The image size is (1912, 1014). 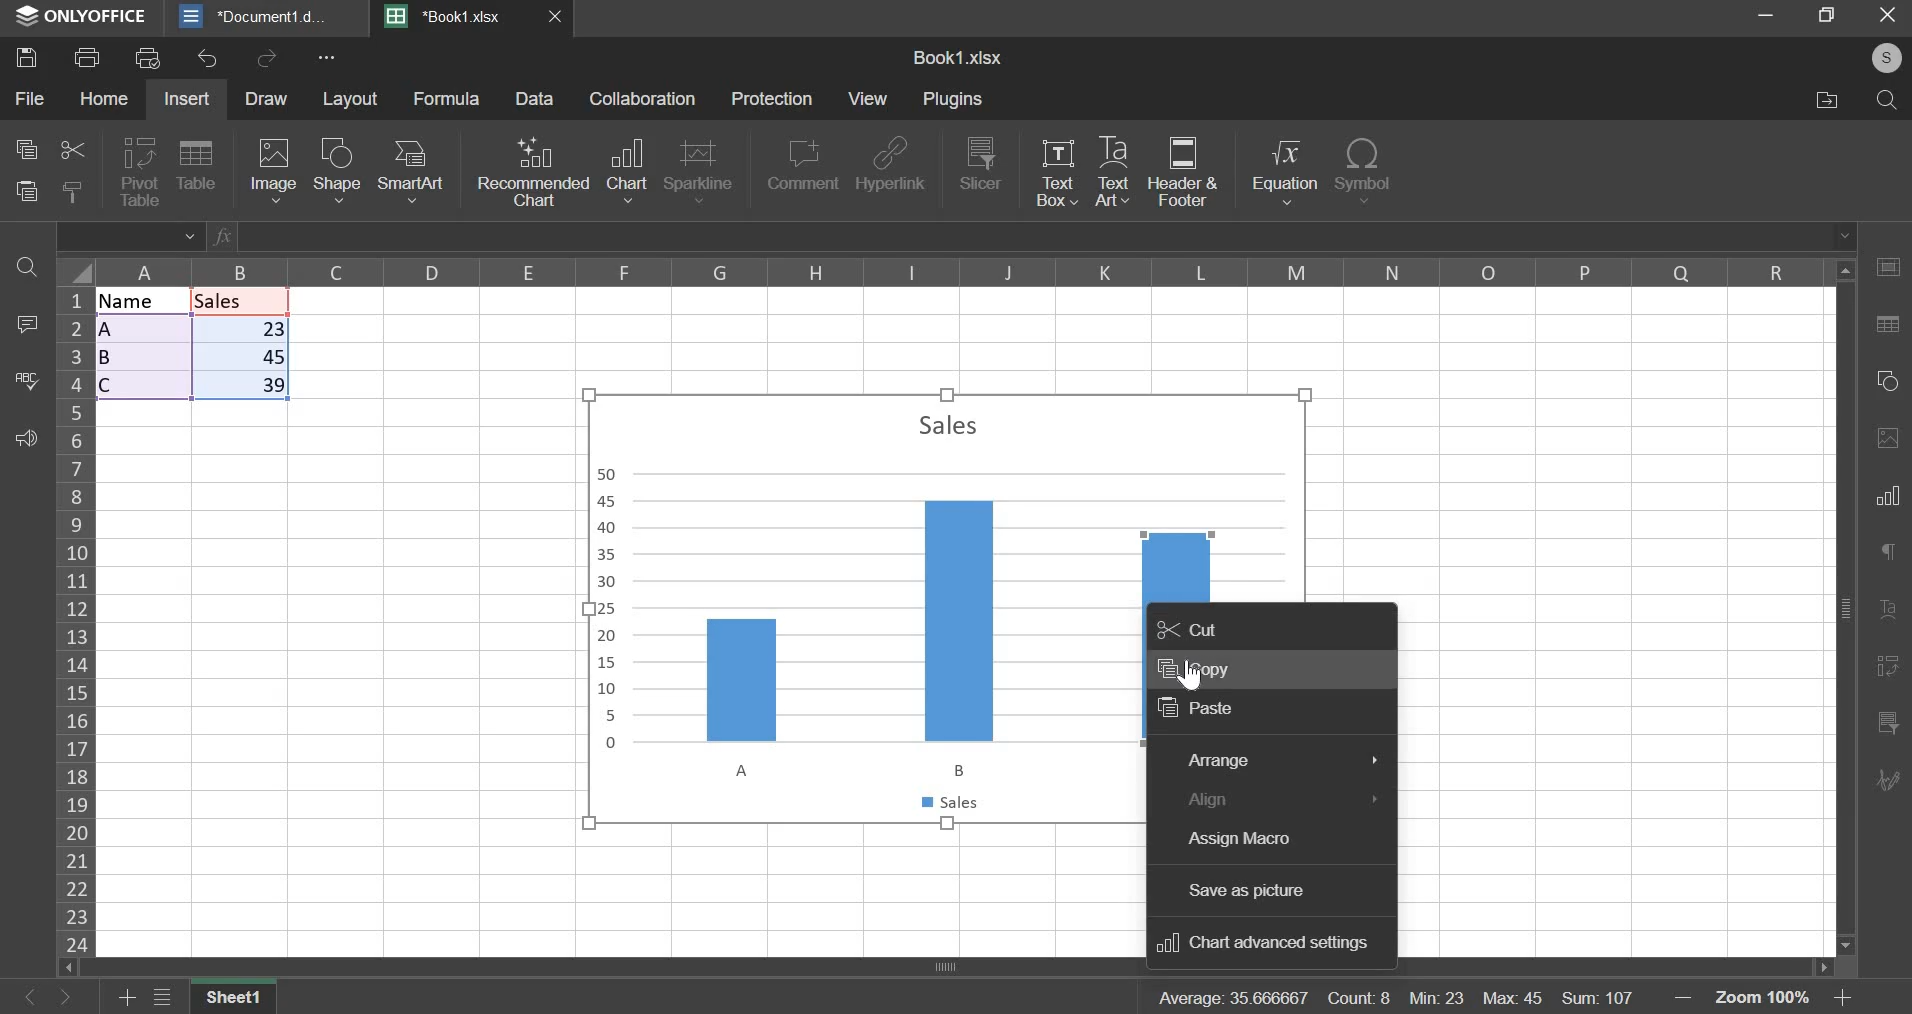 What do you see at coordinates (890, 164) in the screenshot?
I see `hyperlink` at bounding box center [890, 164].